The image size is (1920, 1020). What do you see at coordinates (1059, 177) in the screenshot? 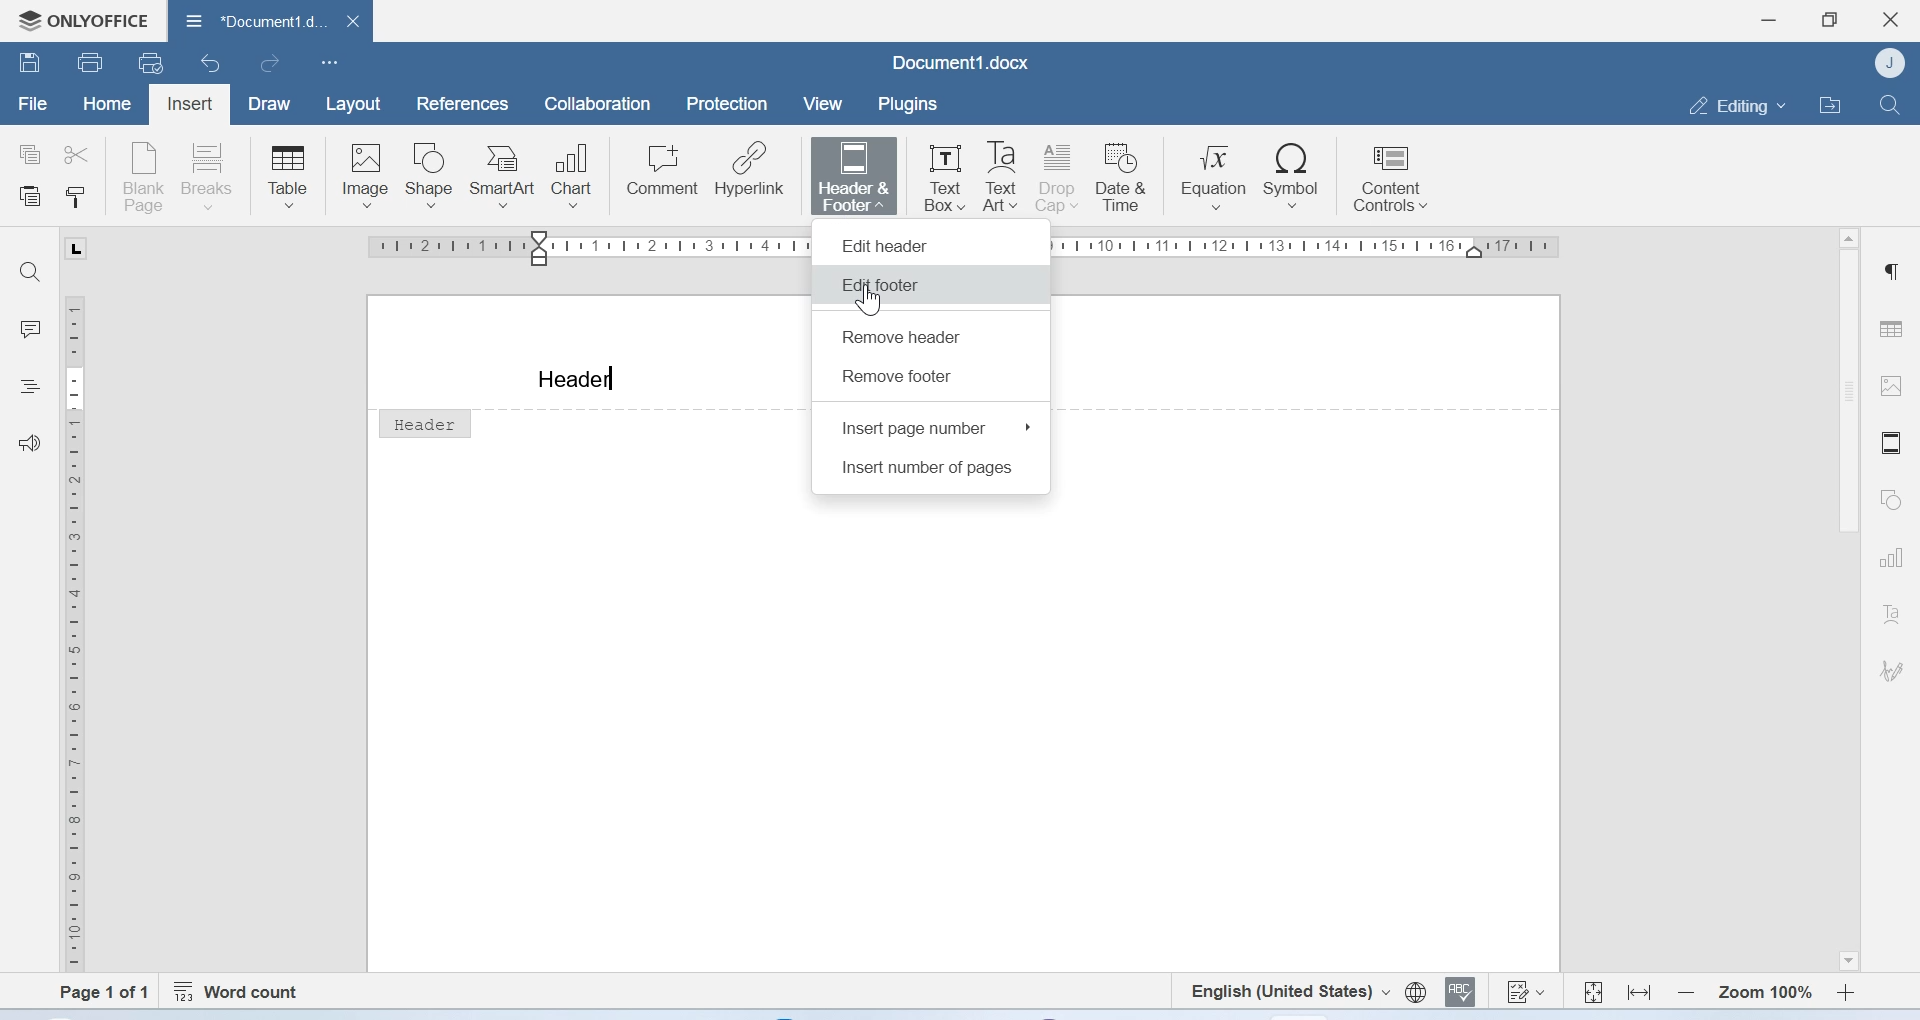
I see `Drop cap` at bounding box center [1059, 177].